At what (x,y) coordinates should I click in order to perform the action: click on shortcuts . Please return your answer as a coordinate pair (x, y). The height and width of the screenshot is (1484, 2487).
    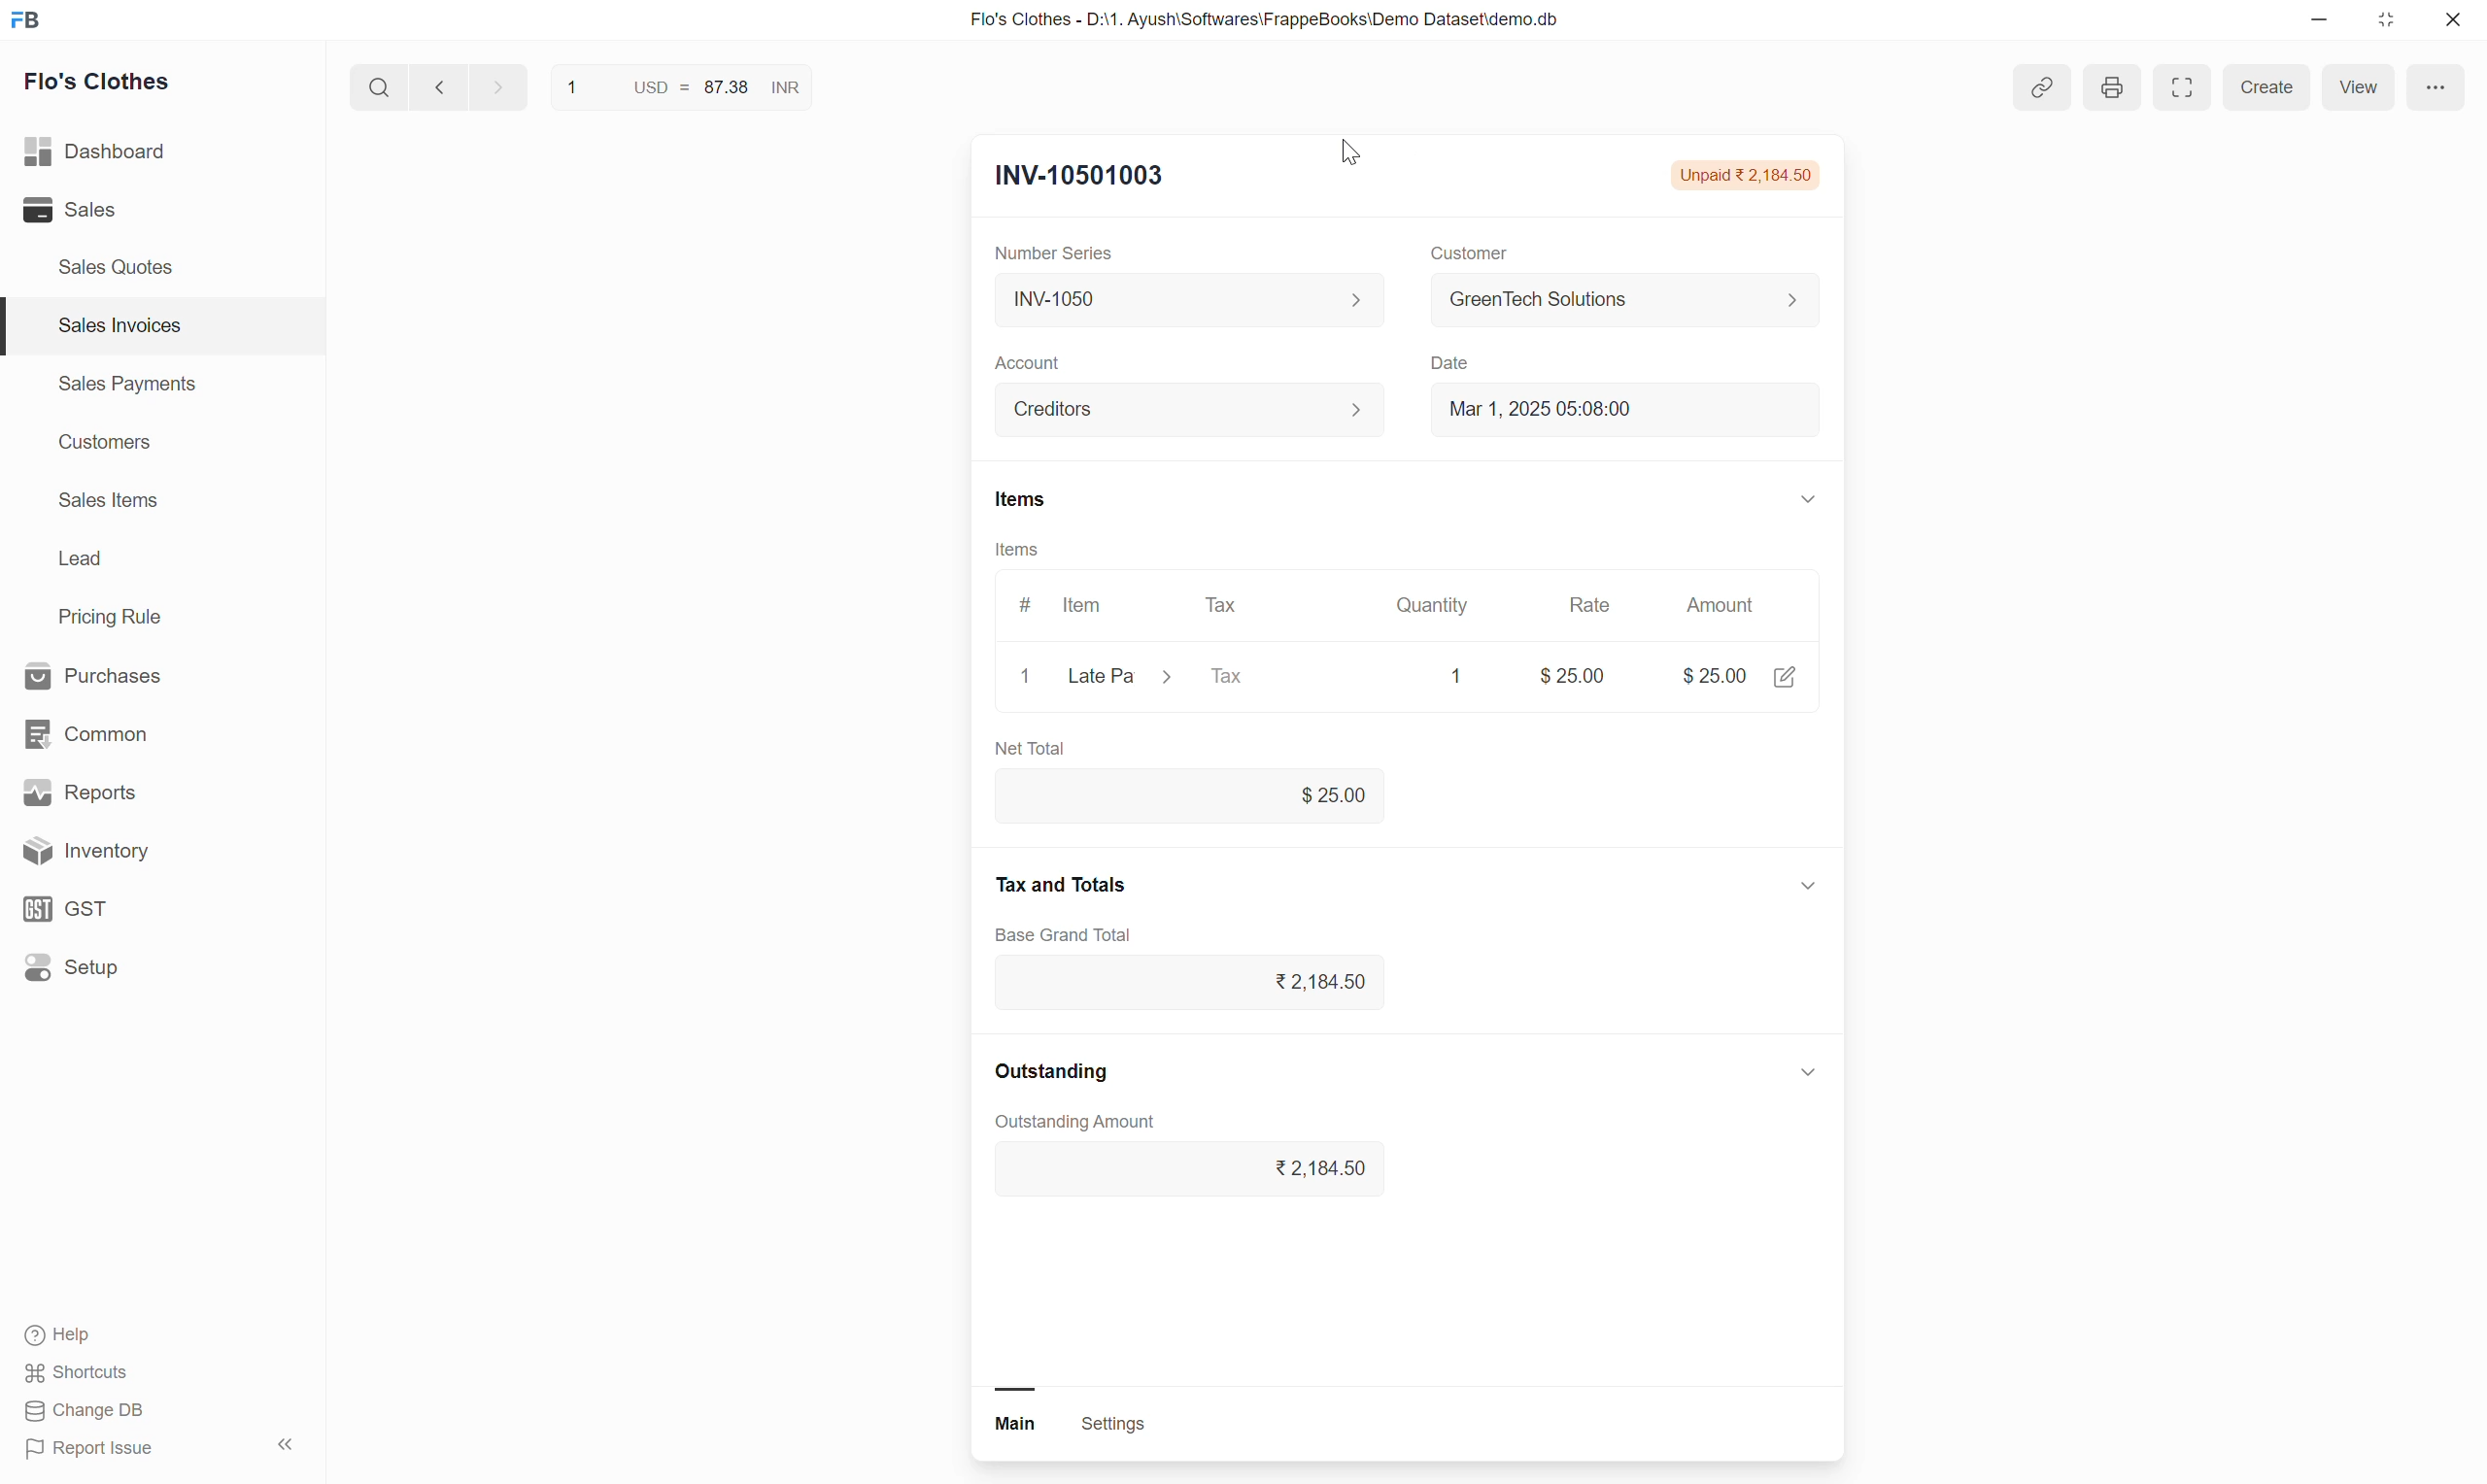
    Looking at the image, I should click on (96, 1372).